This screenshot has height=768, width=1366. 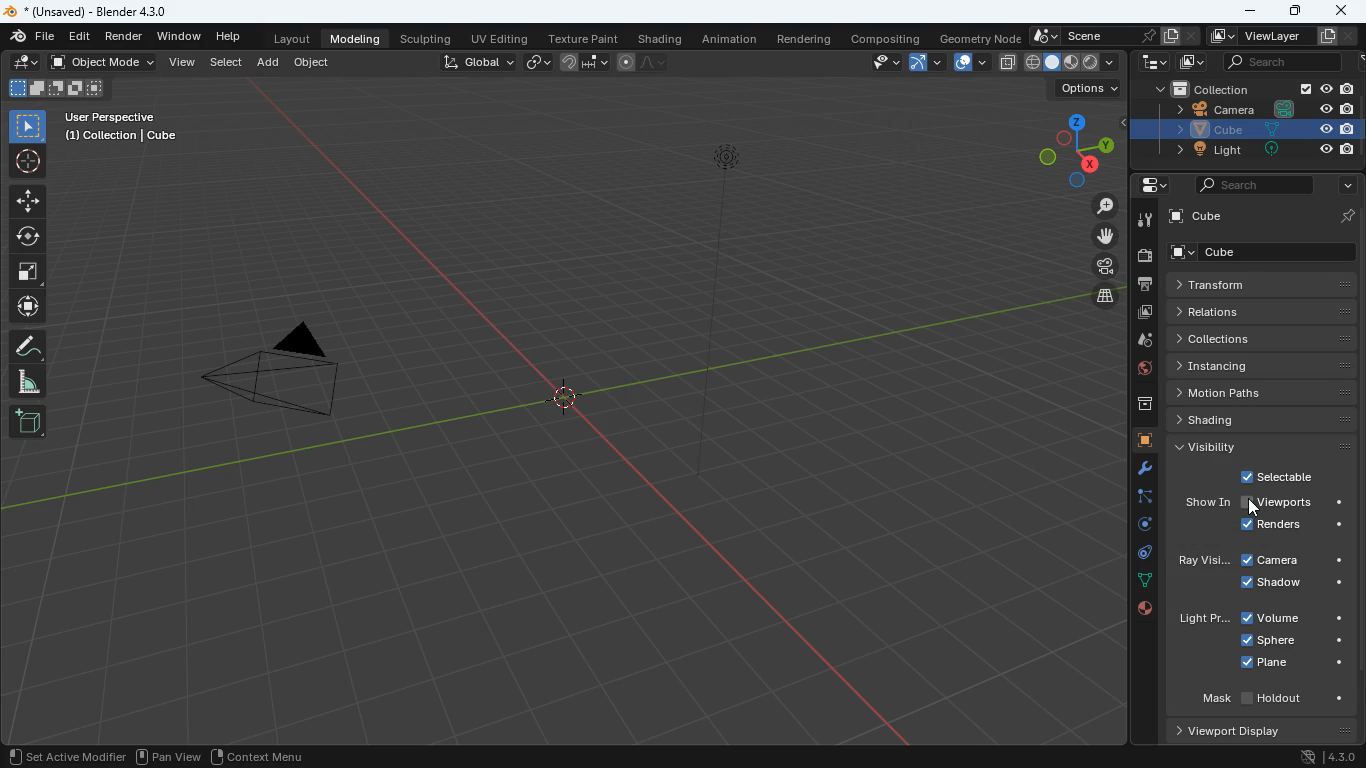 I want to click on viewlayer, so click(x=1280, y=36).